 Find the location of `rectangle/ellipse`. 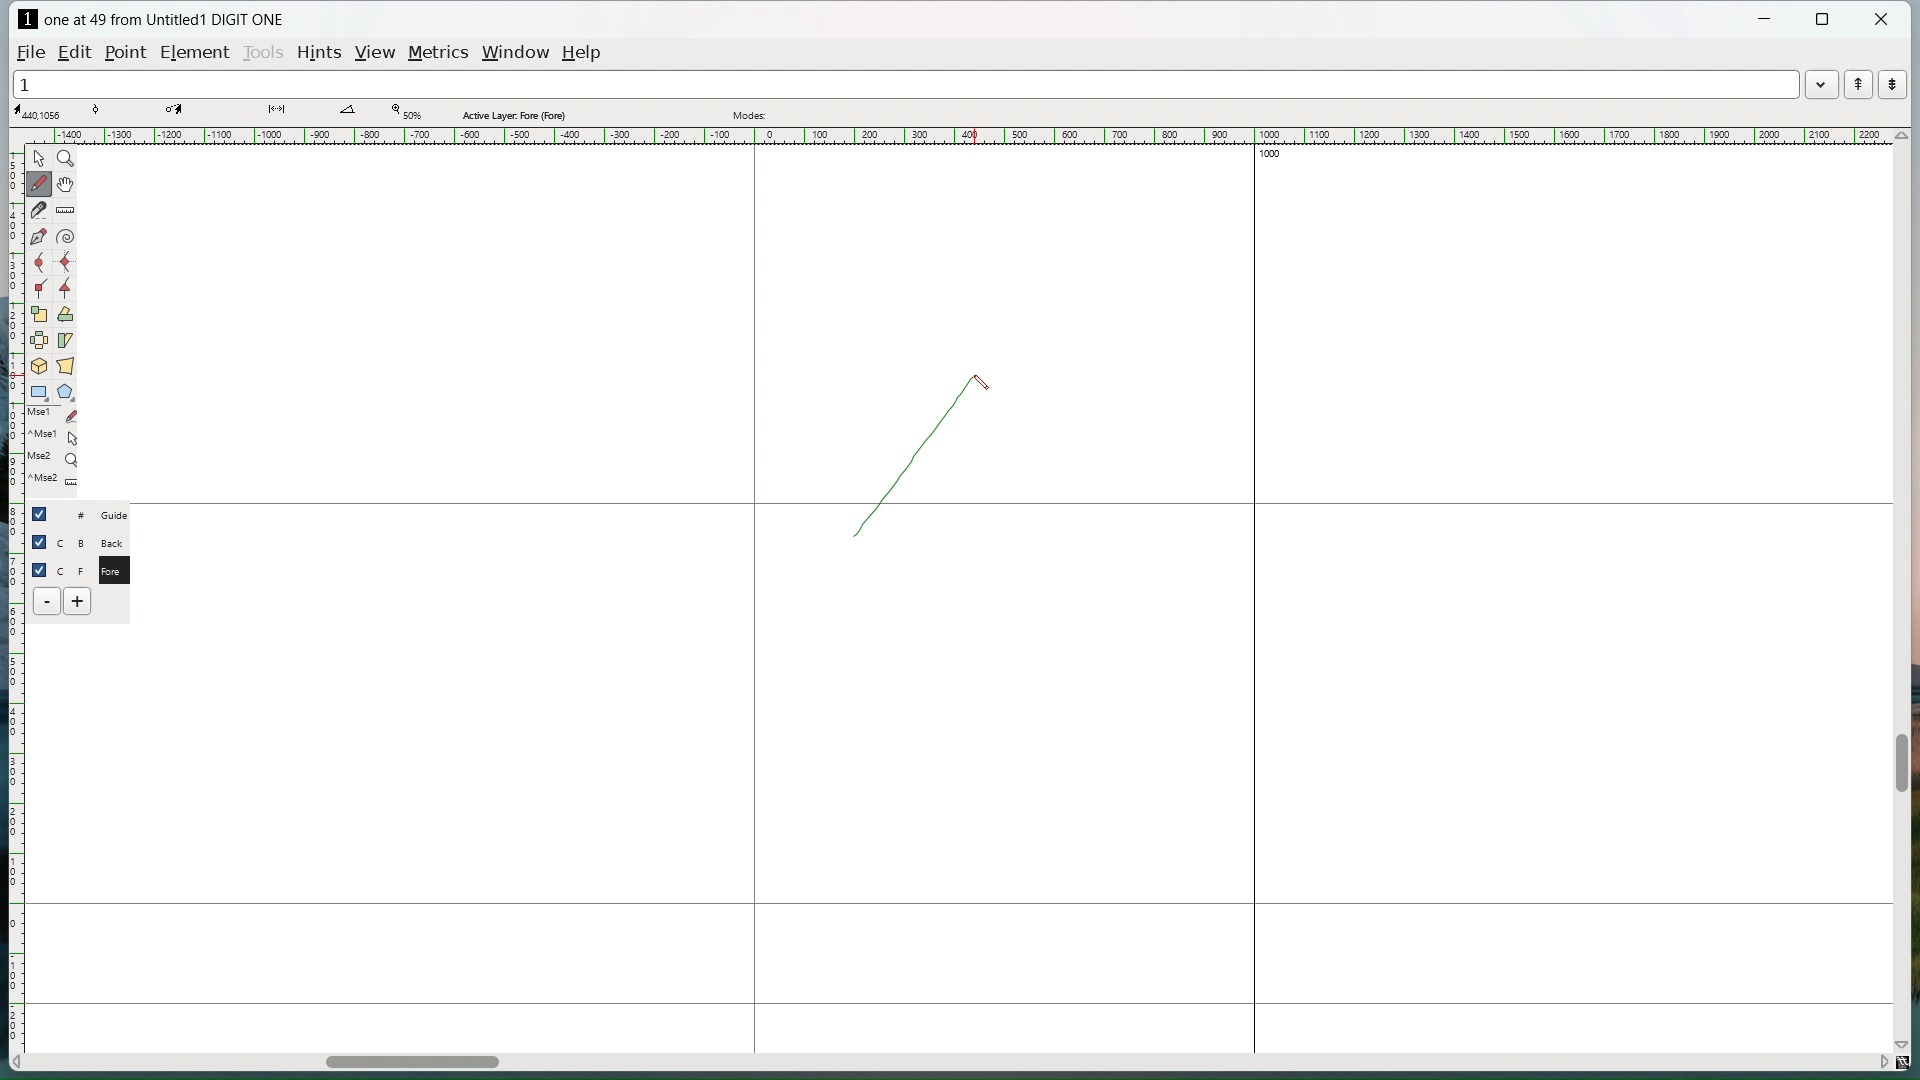

rectangle/ellipse is located at coordinates (39, 391).